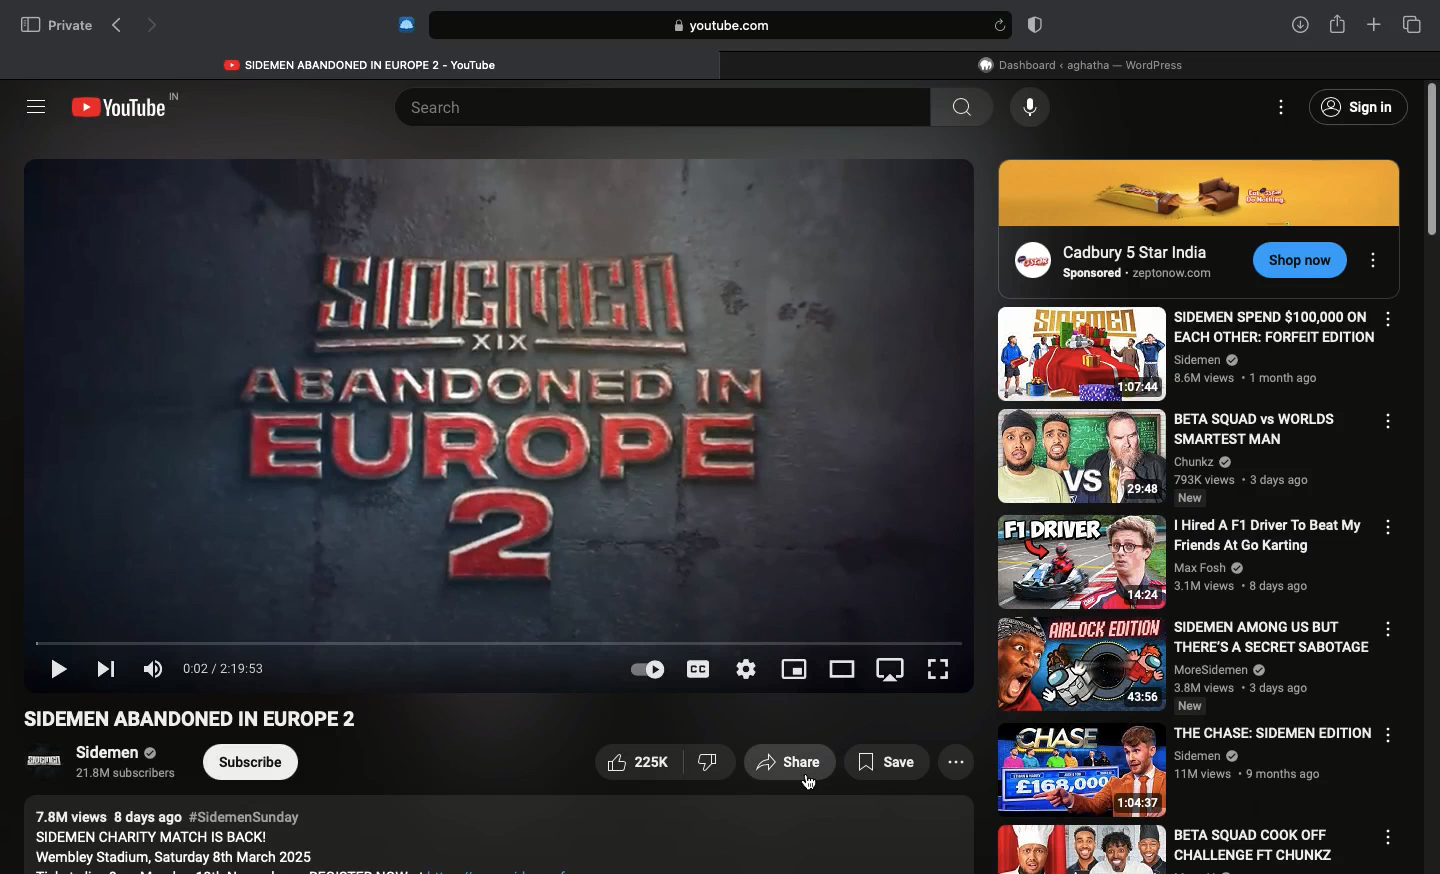 This screenshot has height=874, width=1440. Describe the element at coordinates (797, 670) in the screenshot. I see `Sharing screen` at that location.